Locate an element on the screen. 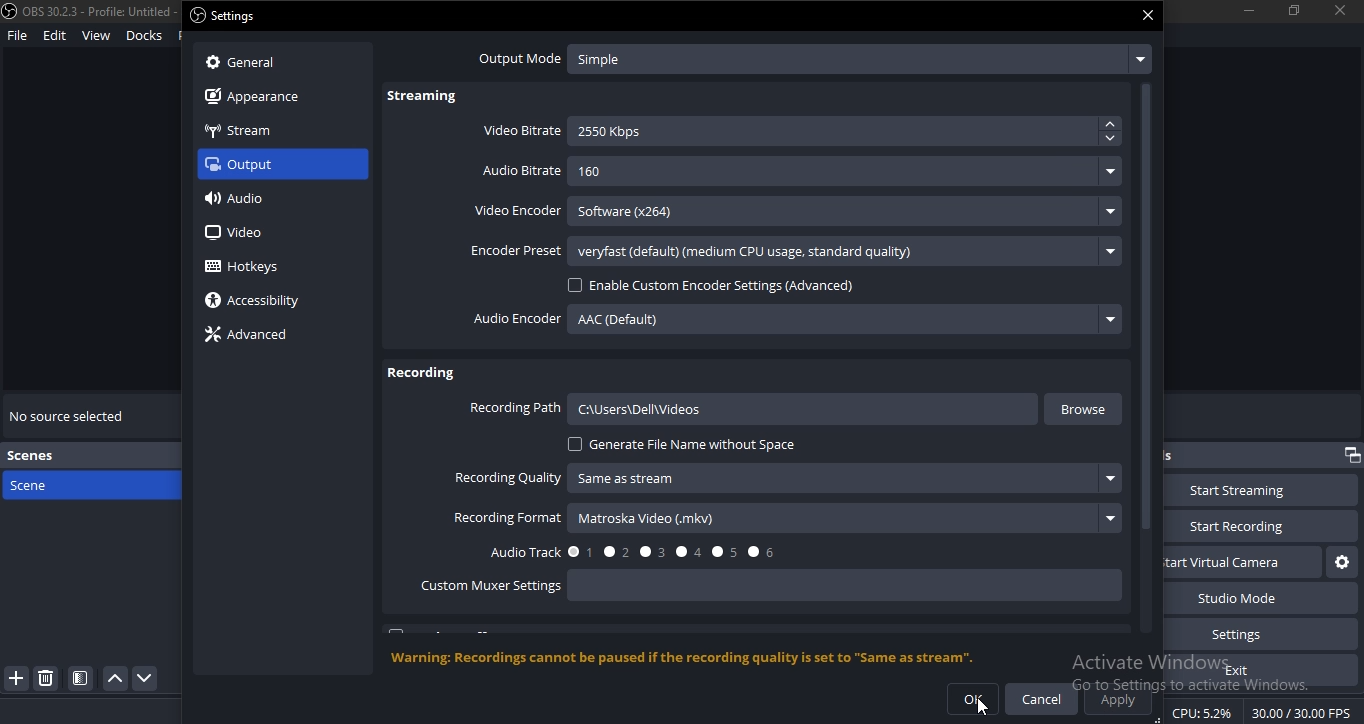 The height and width of the screenshot is (724, 1364). recording quality is located at coordinates (507, 477).